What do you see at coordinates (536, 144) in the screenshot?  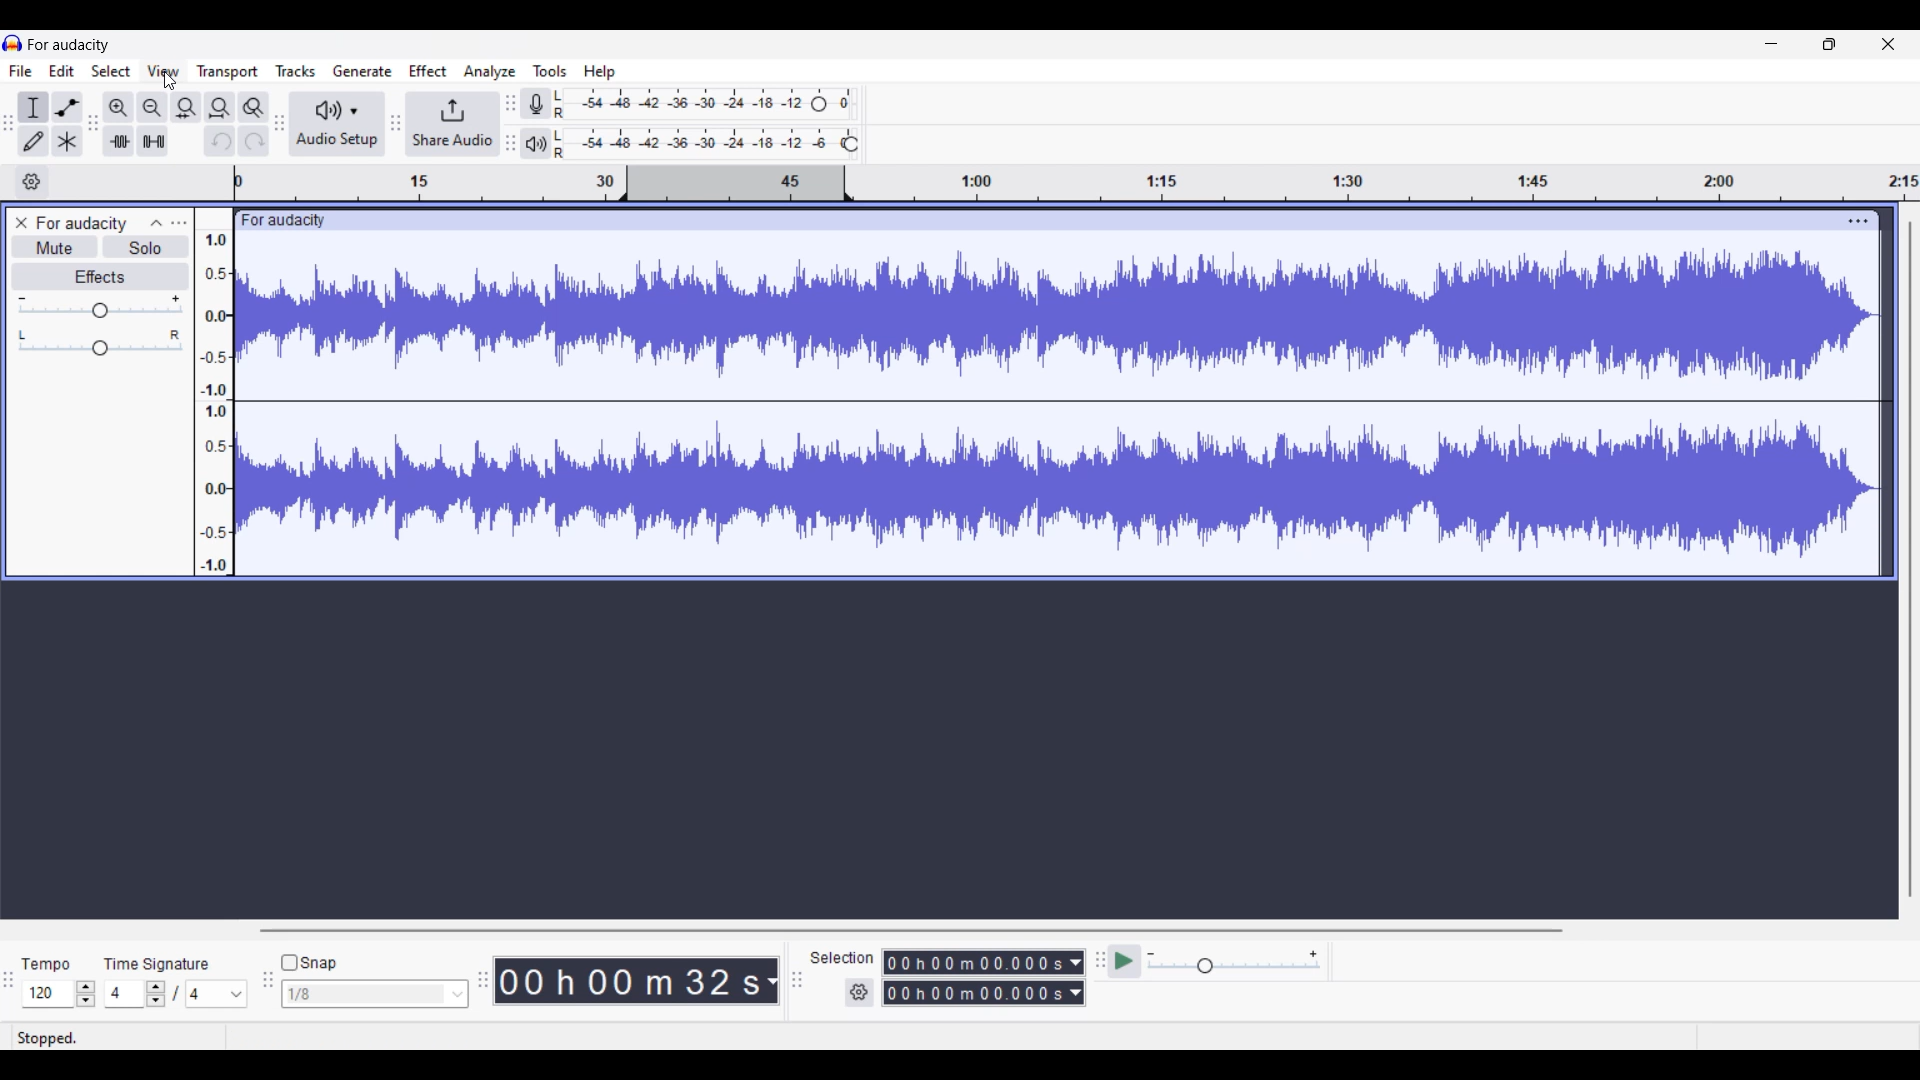 I see `Playback meter` at bounding box center [536, 144].